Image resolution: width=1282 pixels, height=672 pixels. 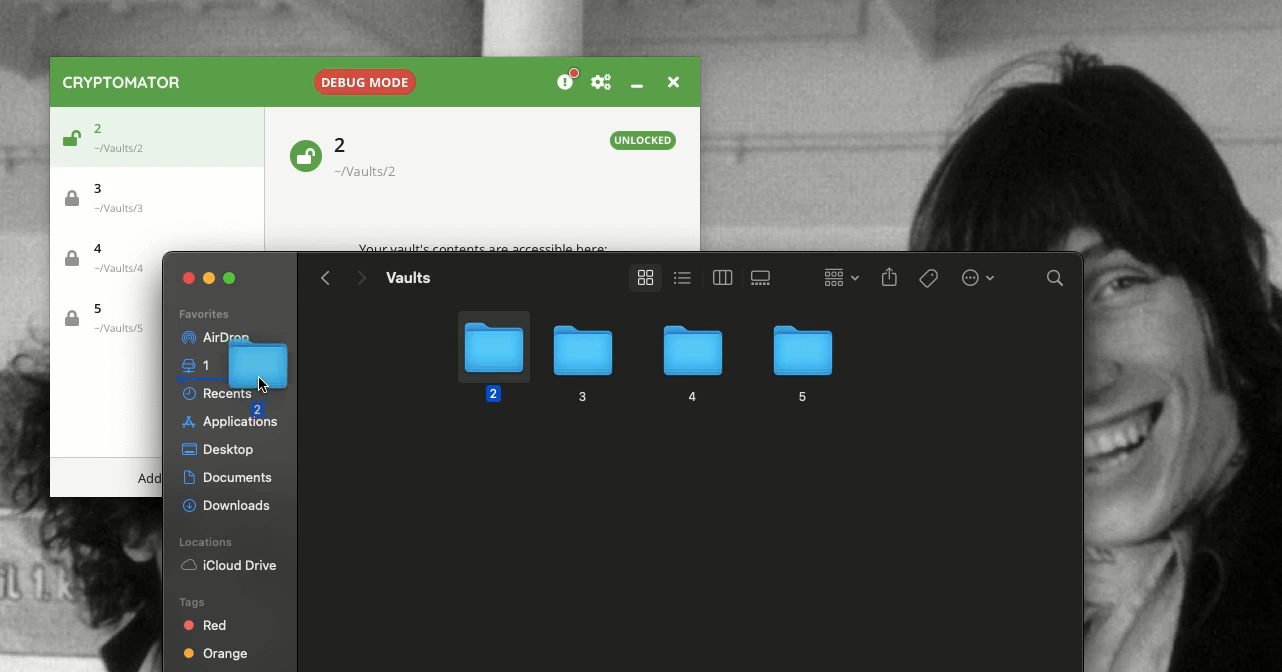 What do you see at coordinates (890, 279) in the screenshot?
I see `Share` at bounding box center [890, 279].